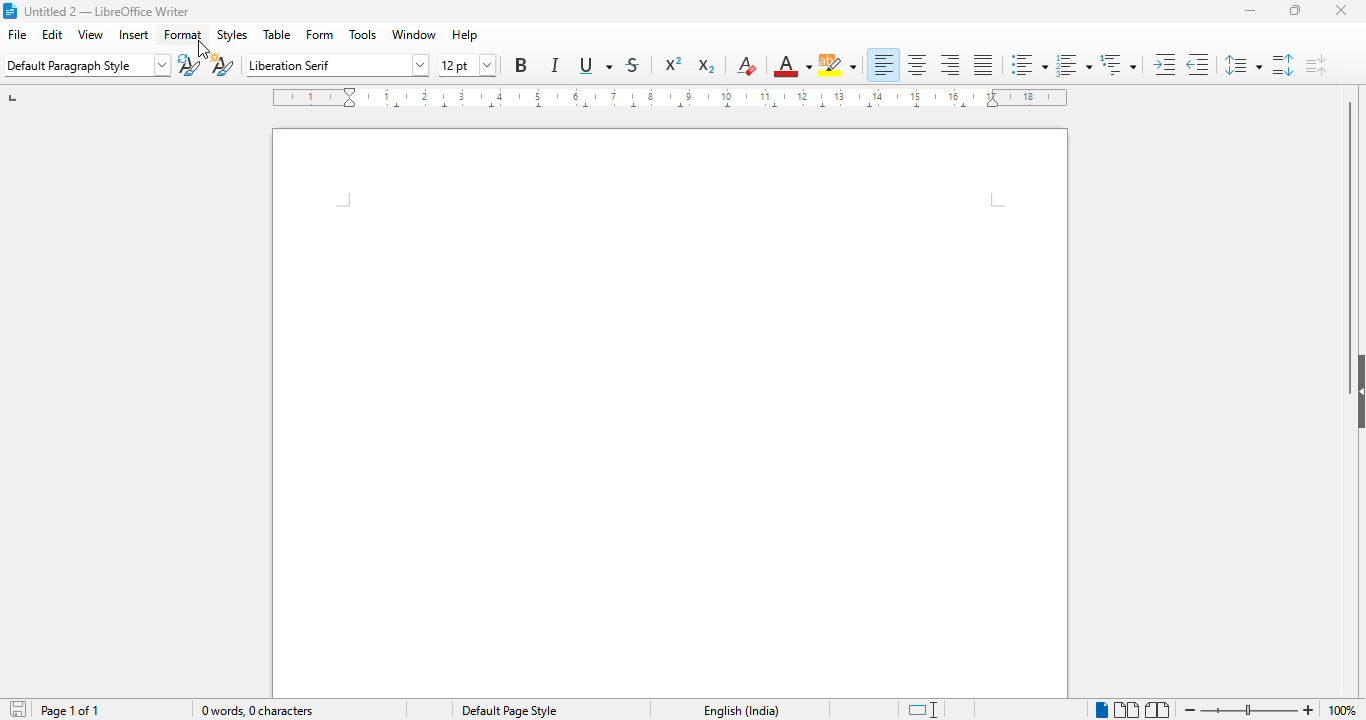 This screenshot has width=1366, height=720. What do you see at coordinates (1316, 64) in the screenshot?
I see `decrease paragraph spacing` at bounding box center [1316, 64].